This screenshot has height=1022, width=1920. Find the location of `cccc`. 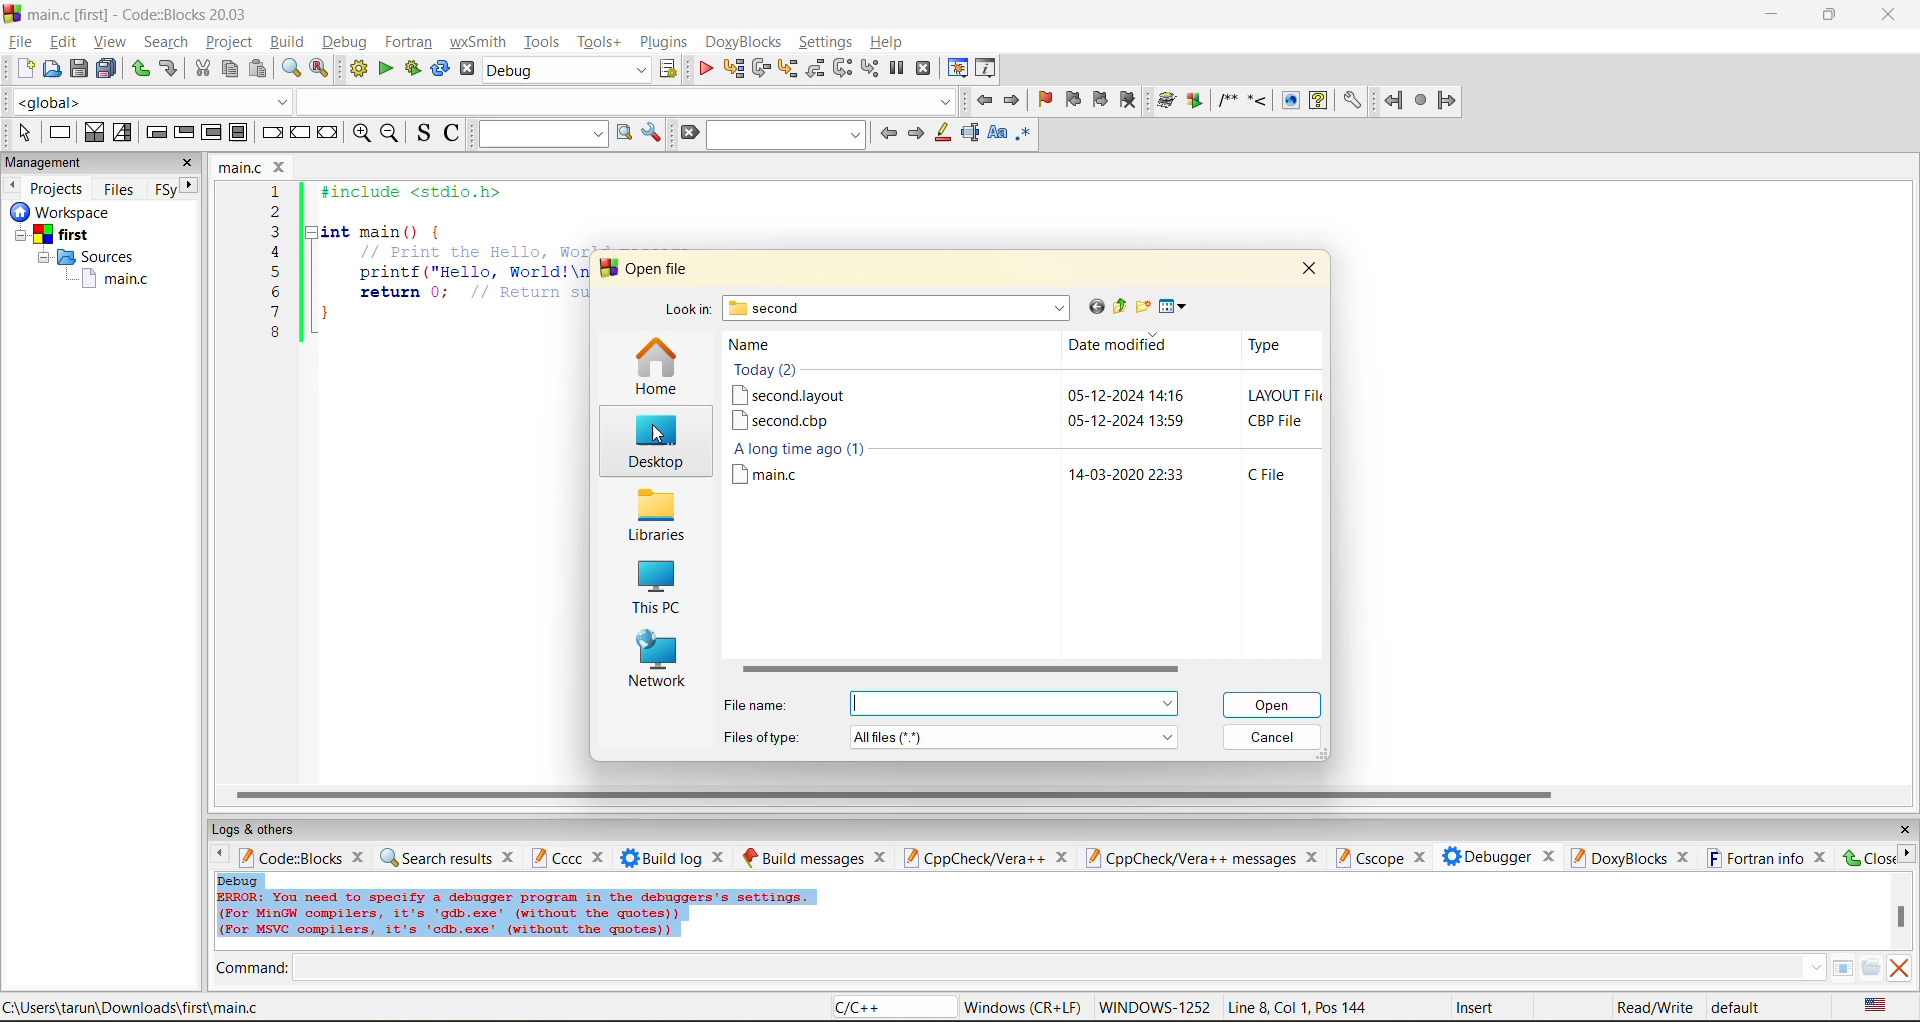

cccc is located at coordinates (556, 857).